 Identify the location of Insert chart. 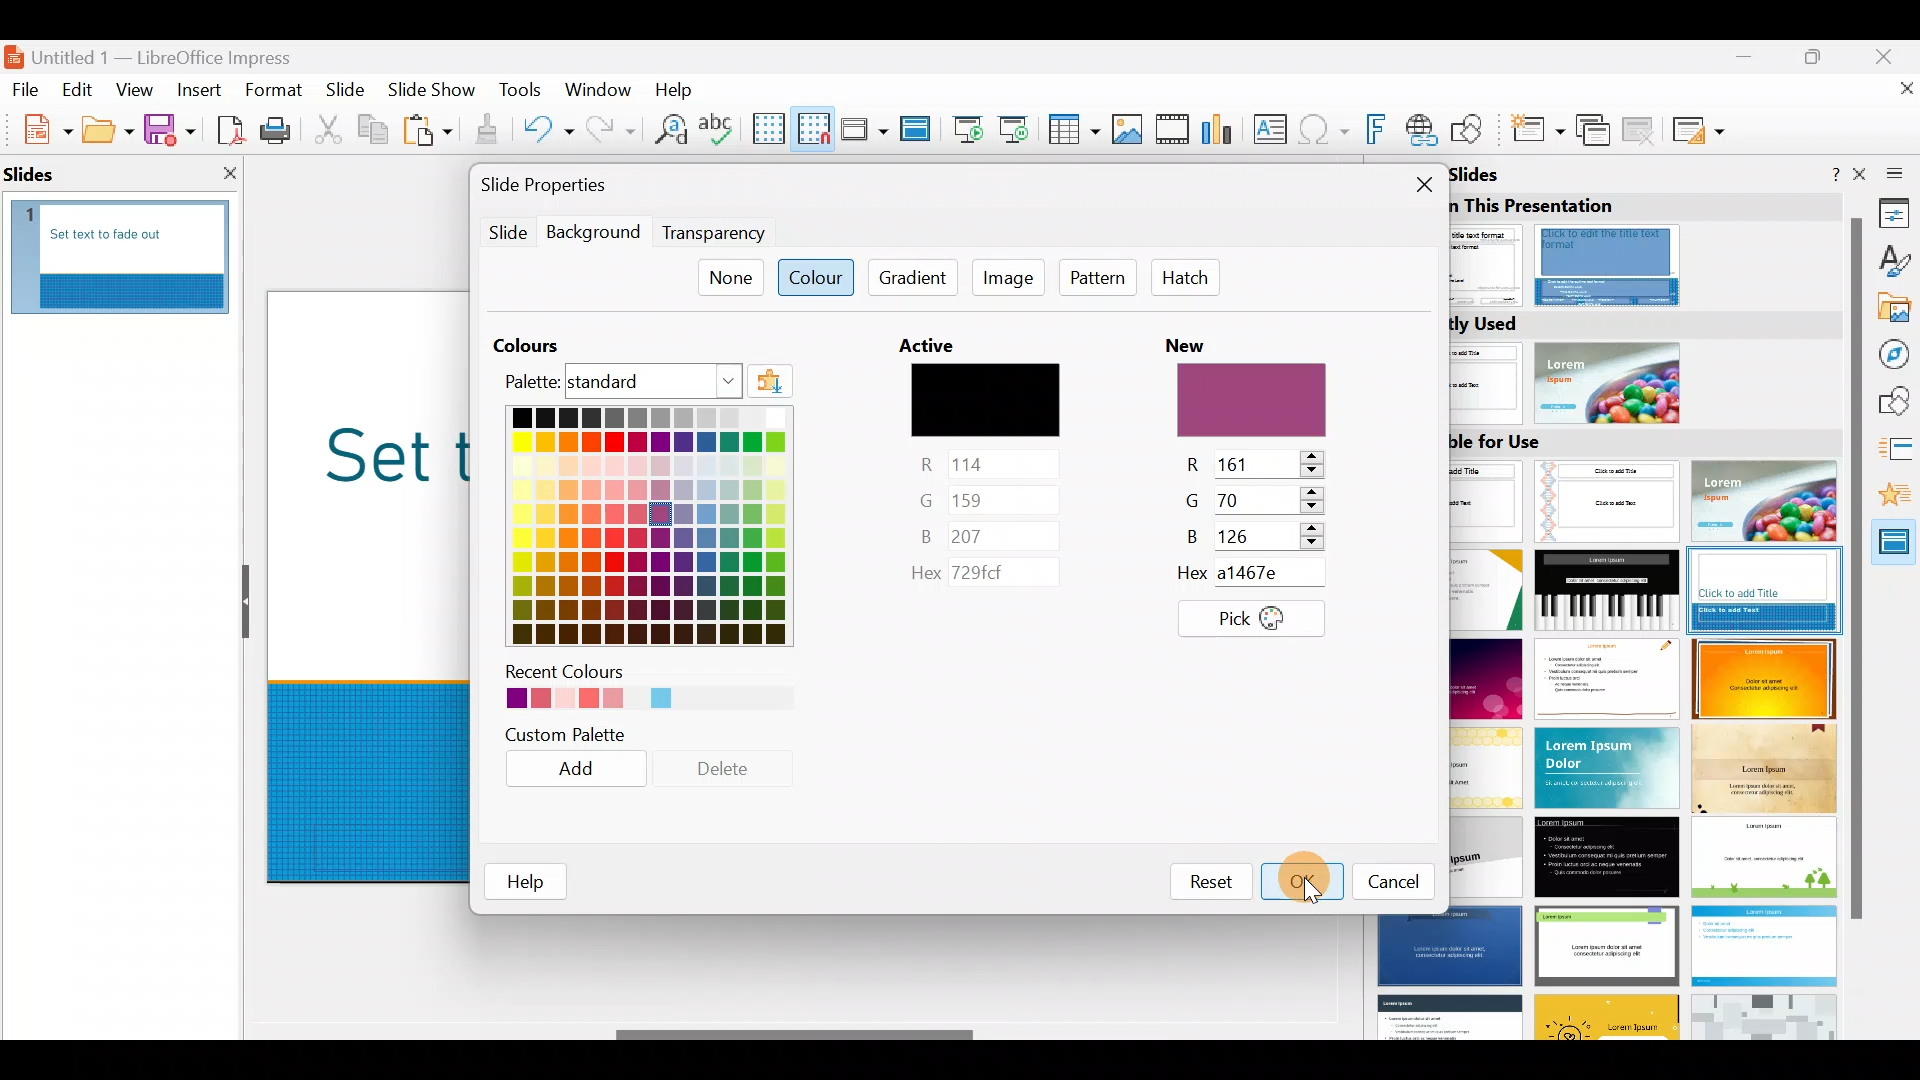
(1222, 131).